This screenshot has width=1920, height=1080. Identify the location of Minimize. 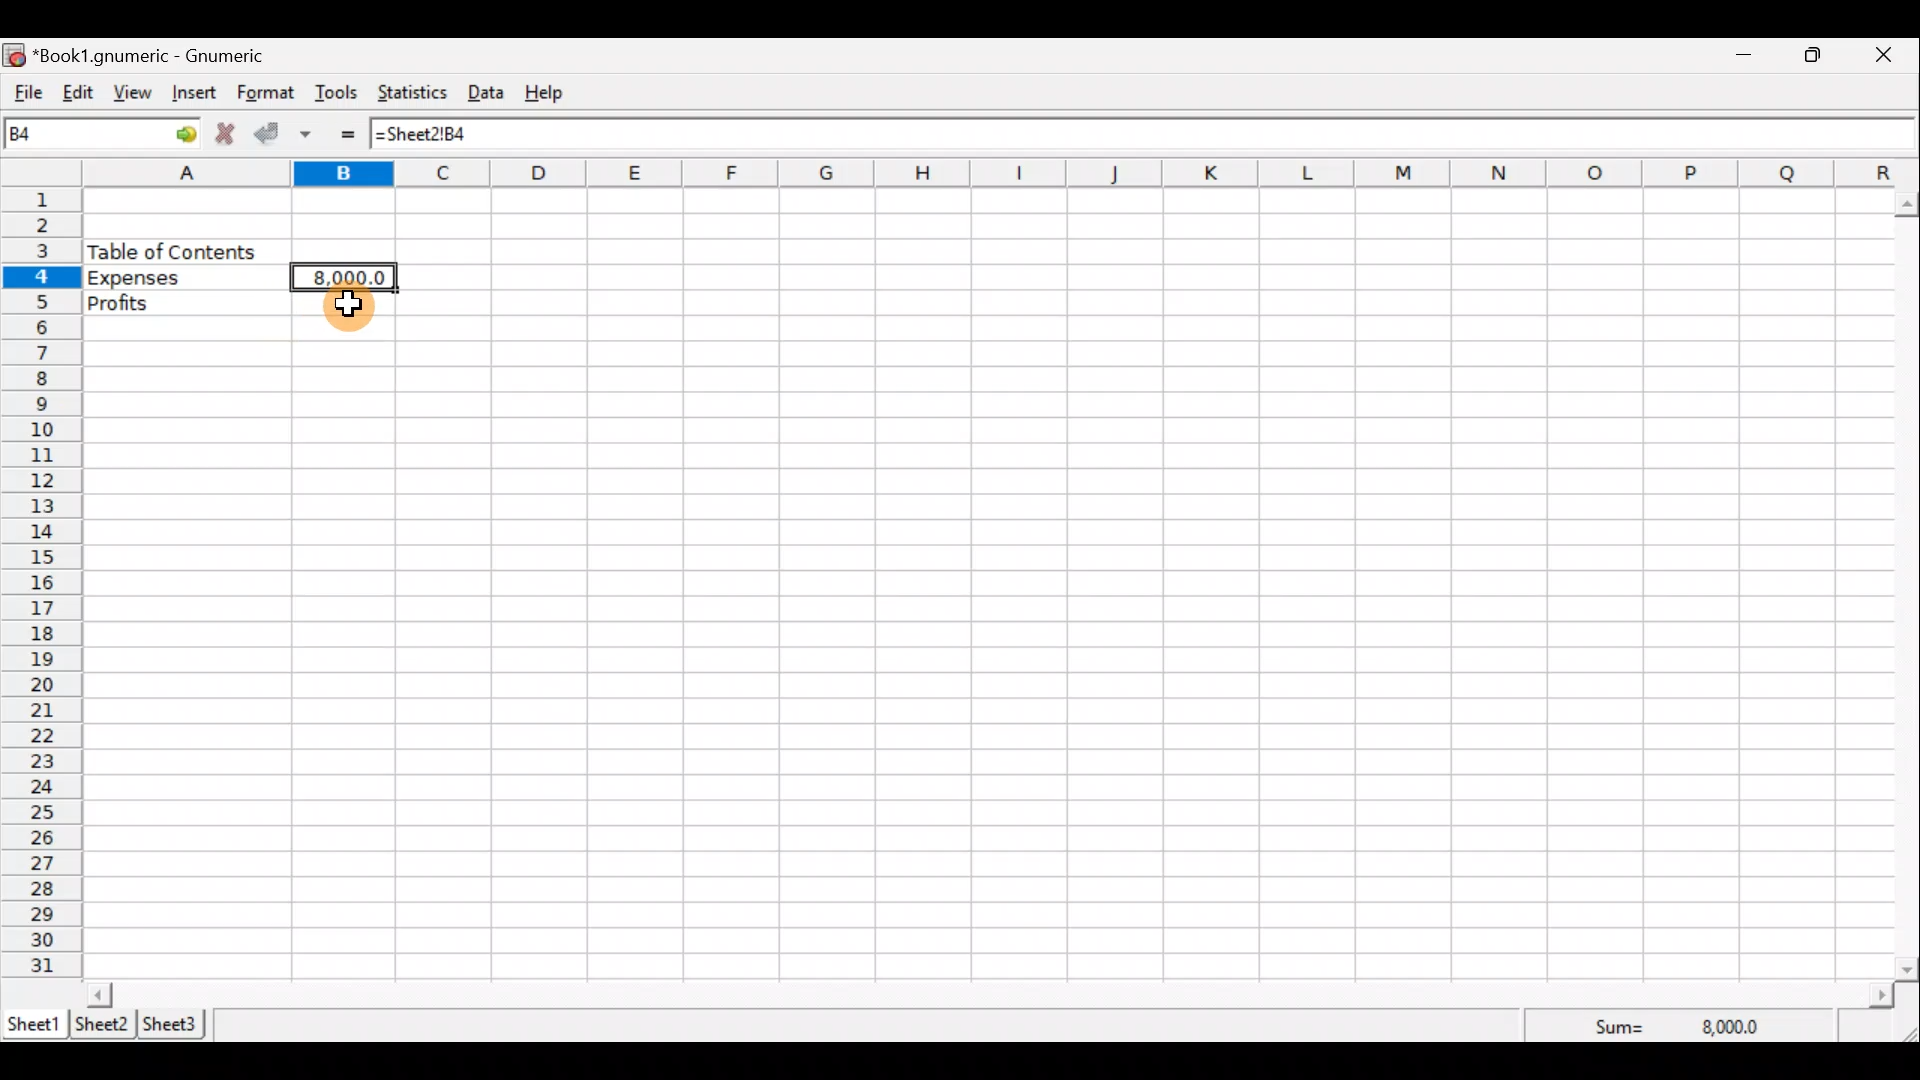
(1745, 57).